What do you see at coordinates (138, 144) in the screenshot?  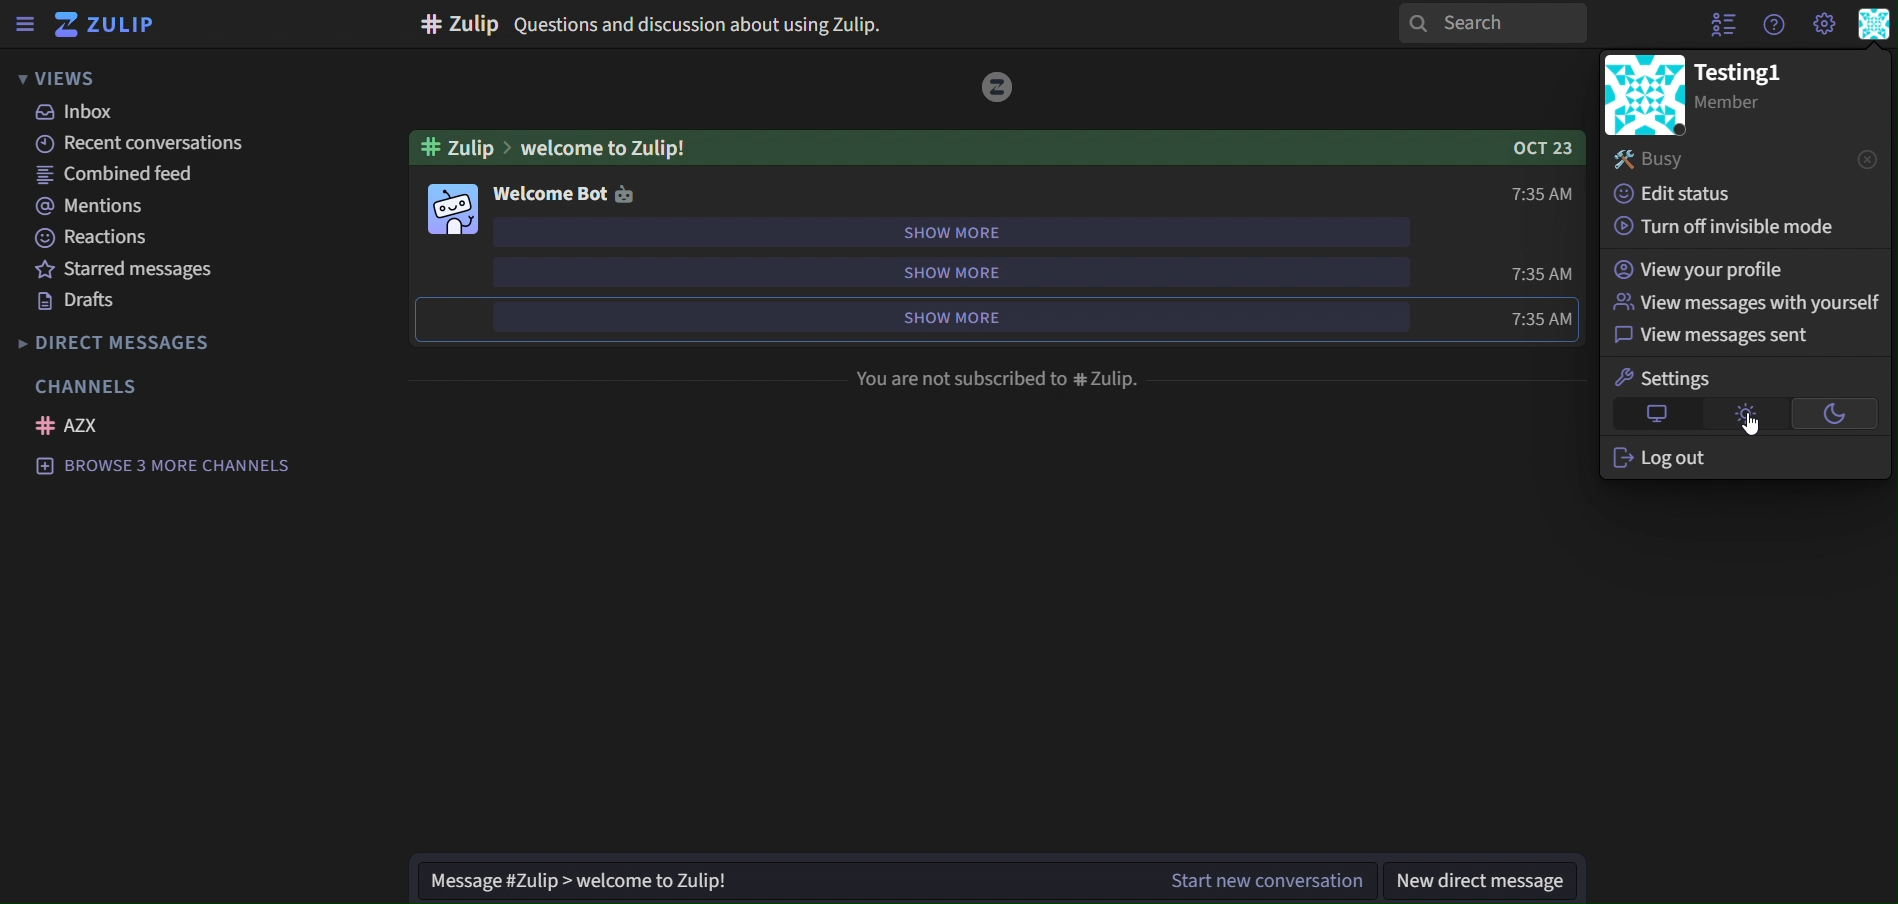 I see `recent conversations` at bounding box center [138, 144].